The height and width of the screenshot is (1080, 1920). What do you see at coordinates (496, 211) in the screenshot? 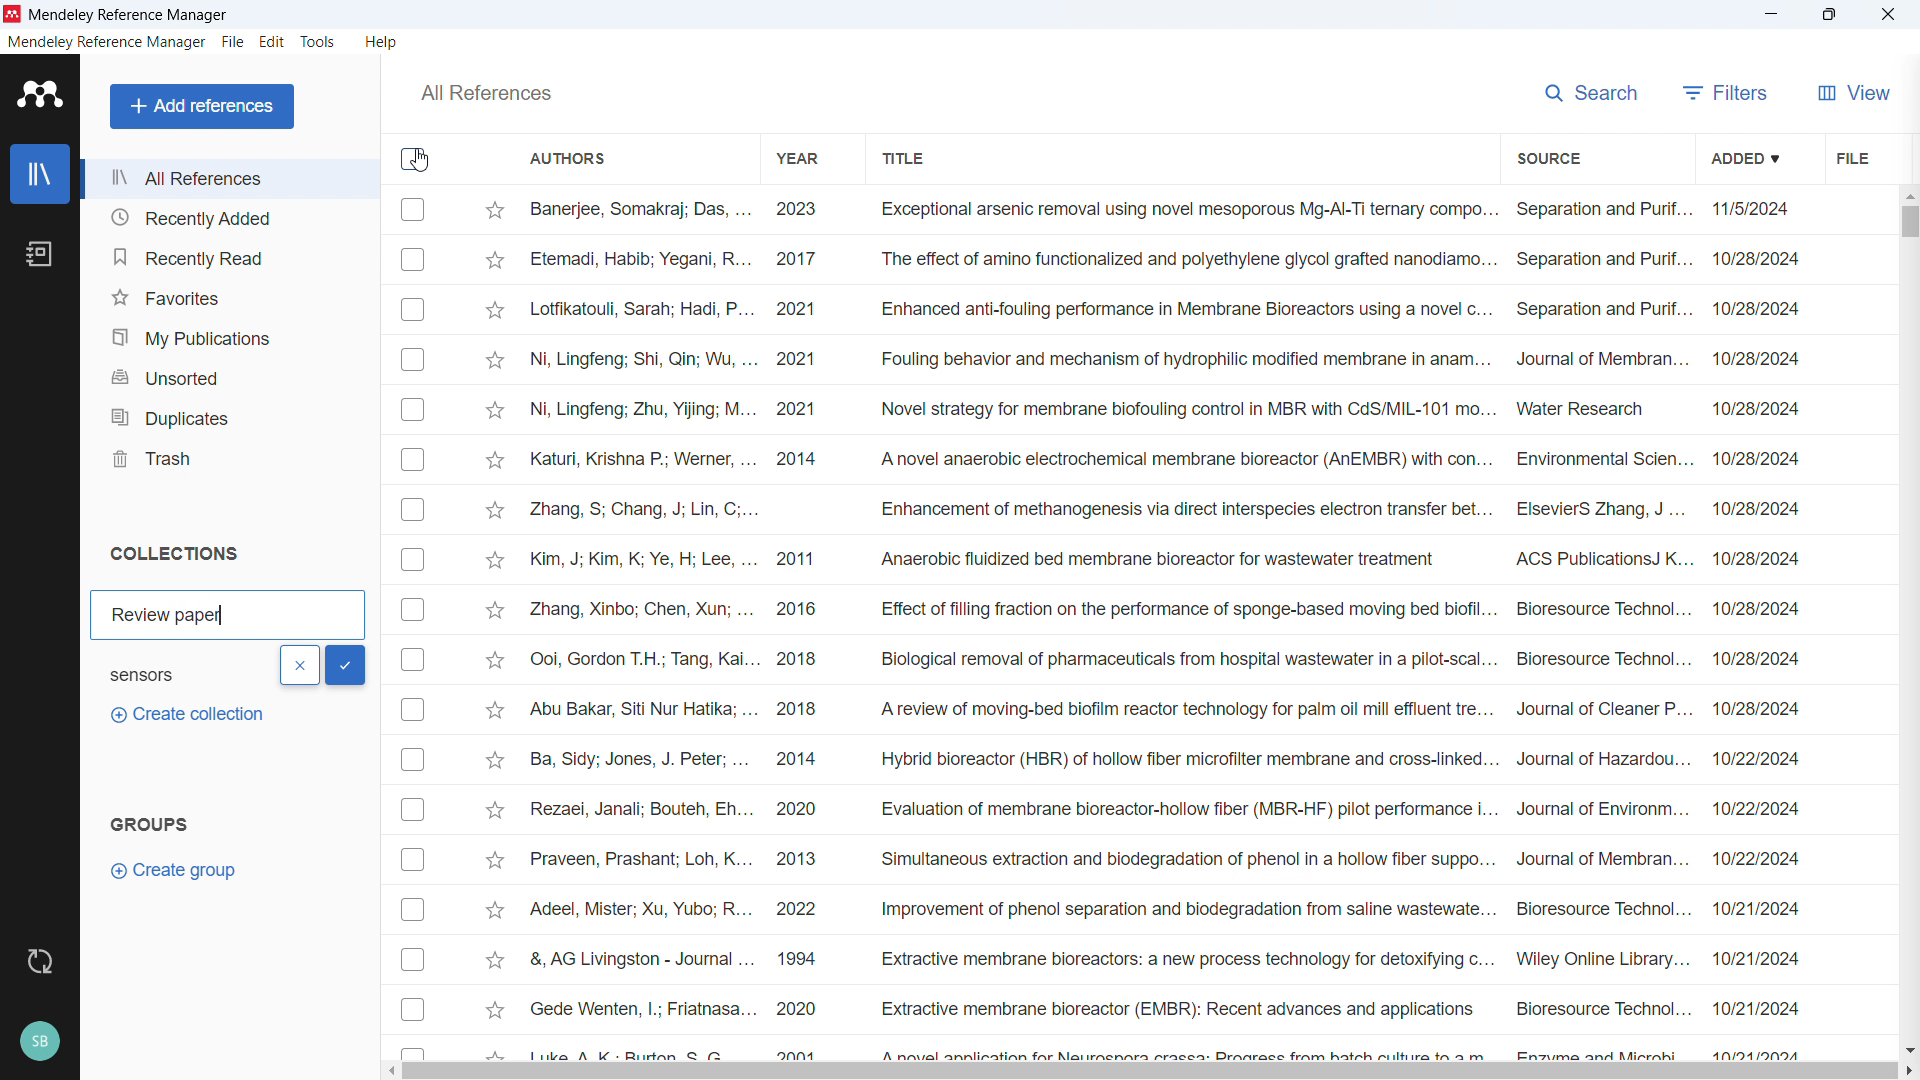
I see `Star mark respective publication` at bounding box center [496, 211].